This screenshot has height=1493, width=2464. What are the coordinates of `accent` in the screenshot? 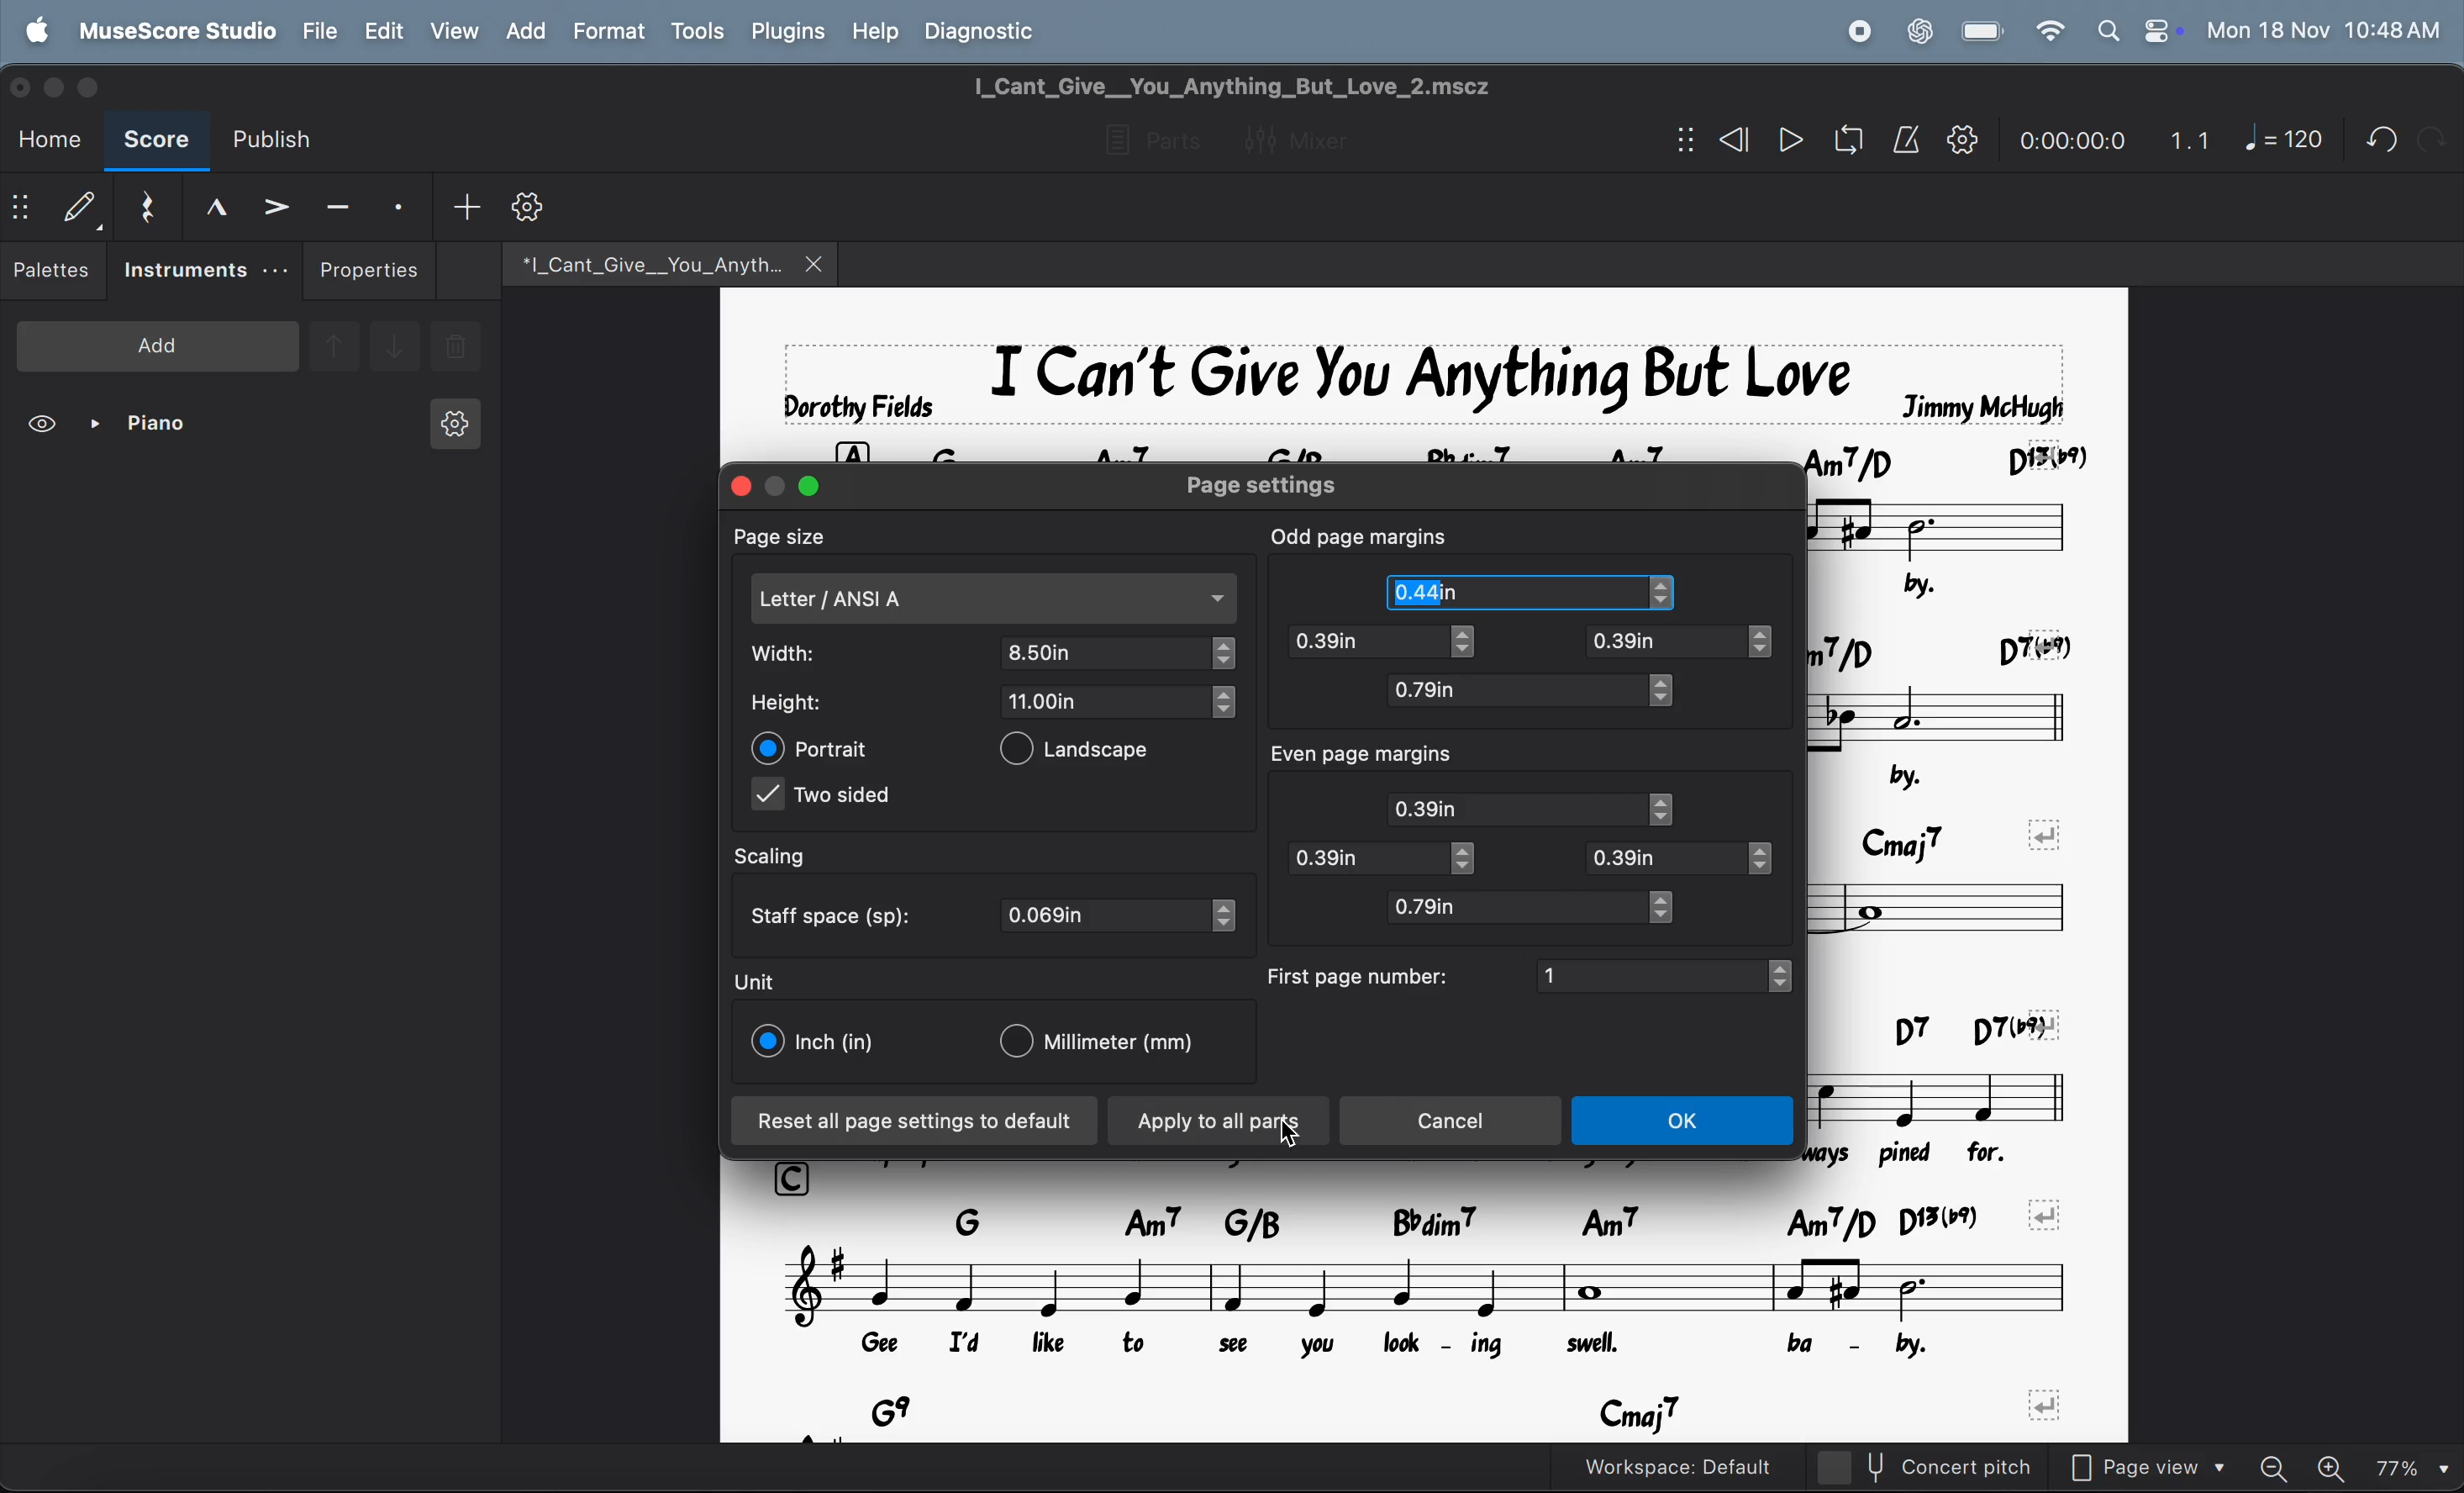 It's located at (275, 205).